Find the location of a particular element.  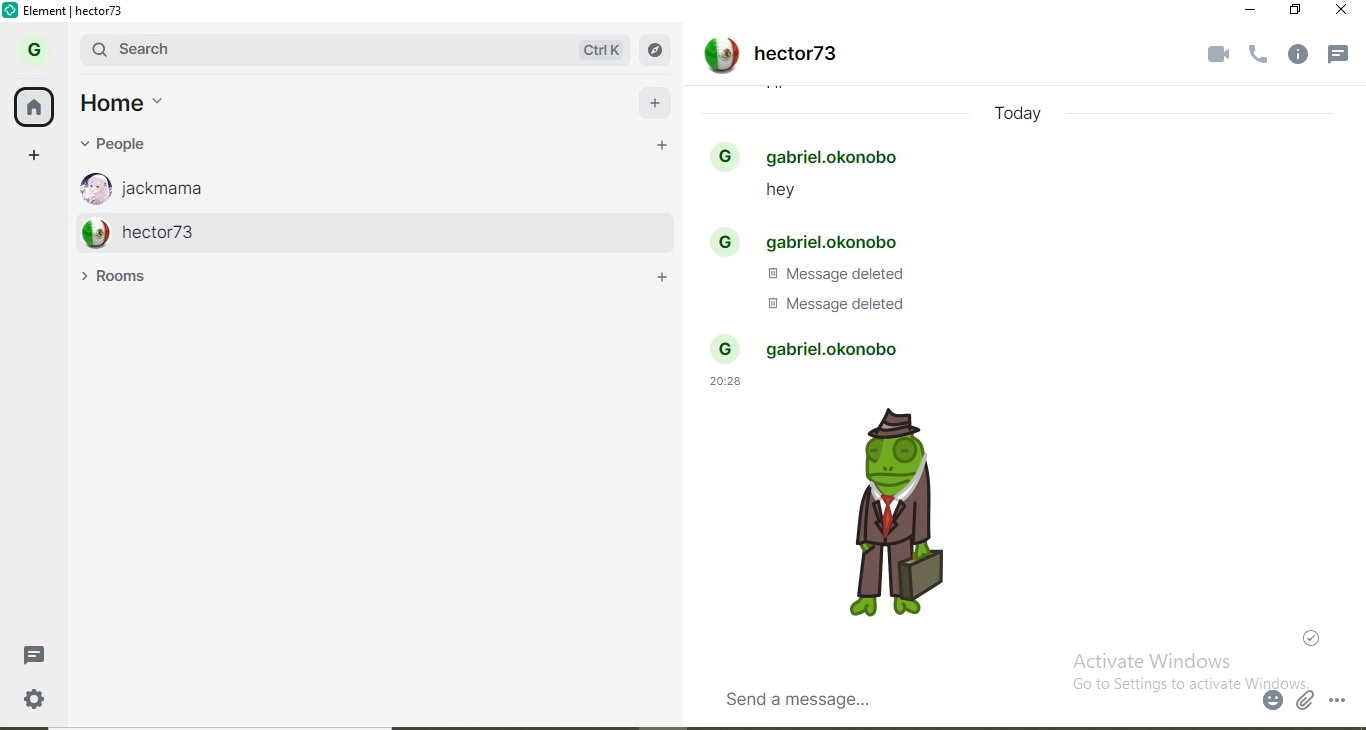

voice call is located at coordinates (1259, 55).